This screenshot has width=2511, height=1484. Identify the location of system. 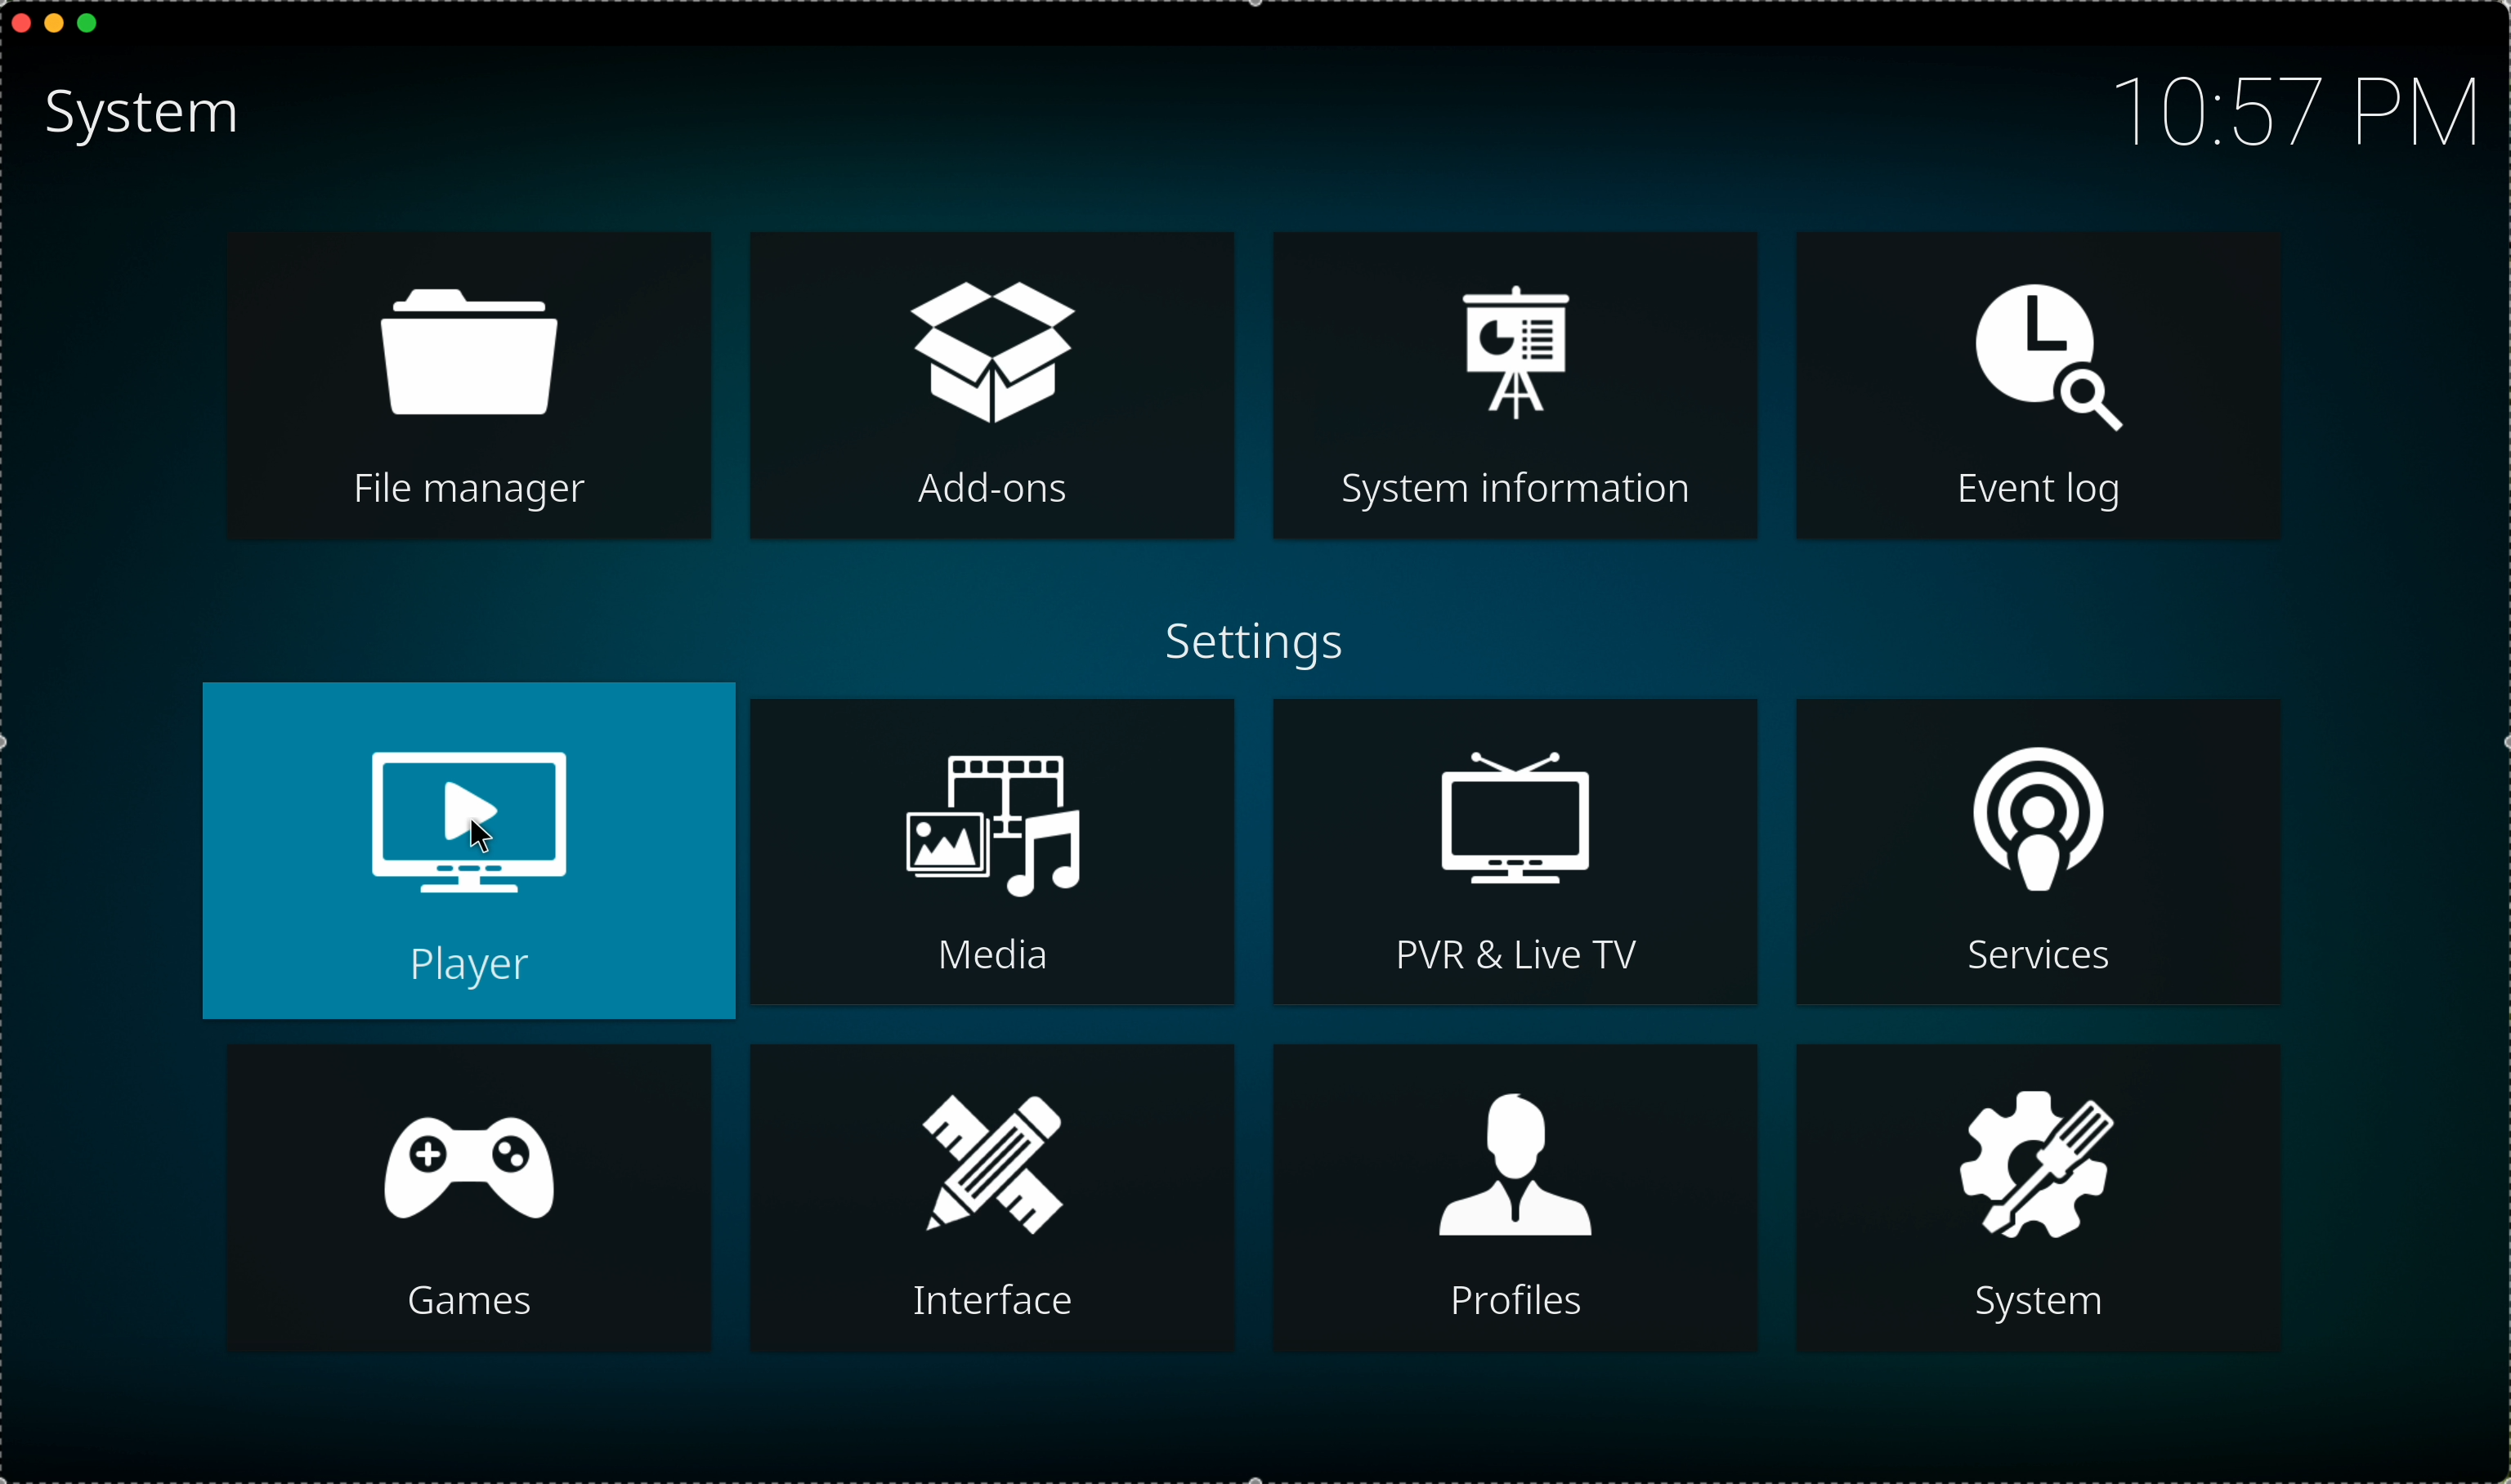
(150, 113).